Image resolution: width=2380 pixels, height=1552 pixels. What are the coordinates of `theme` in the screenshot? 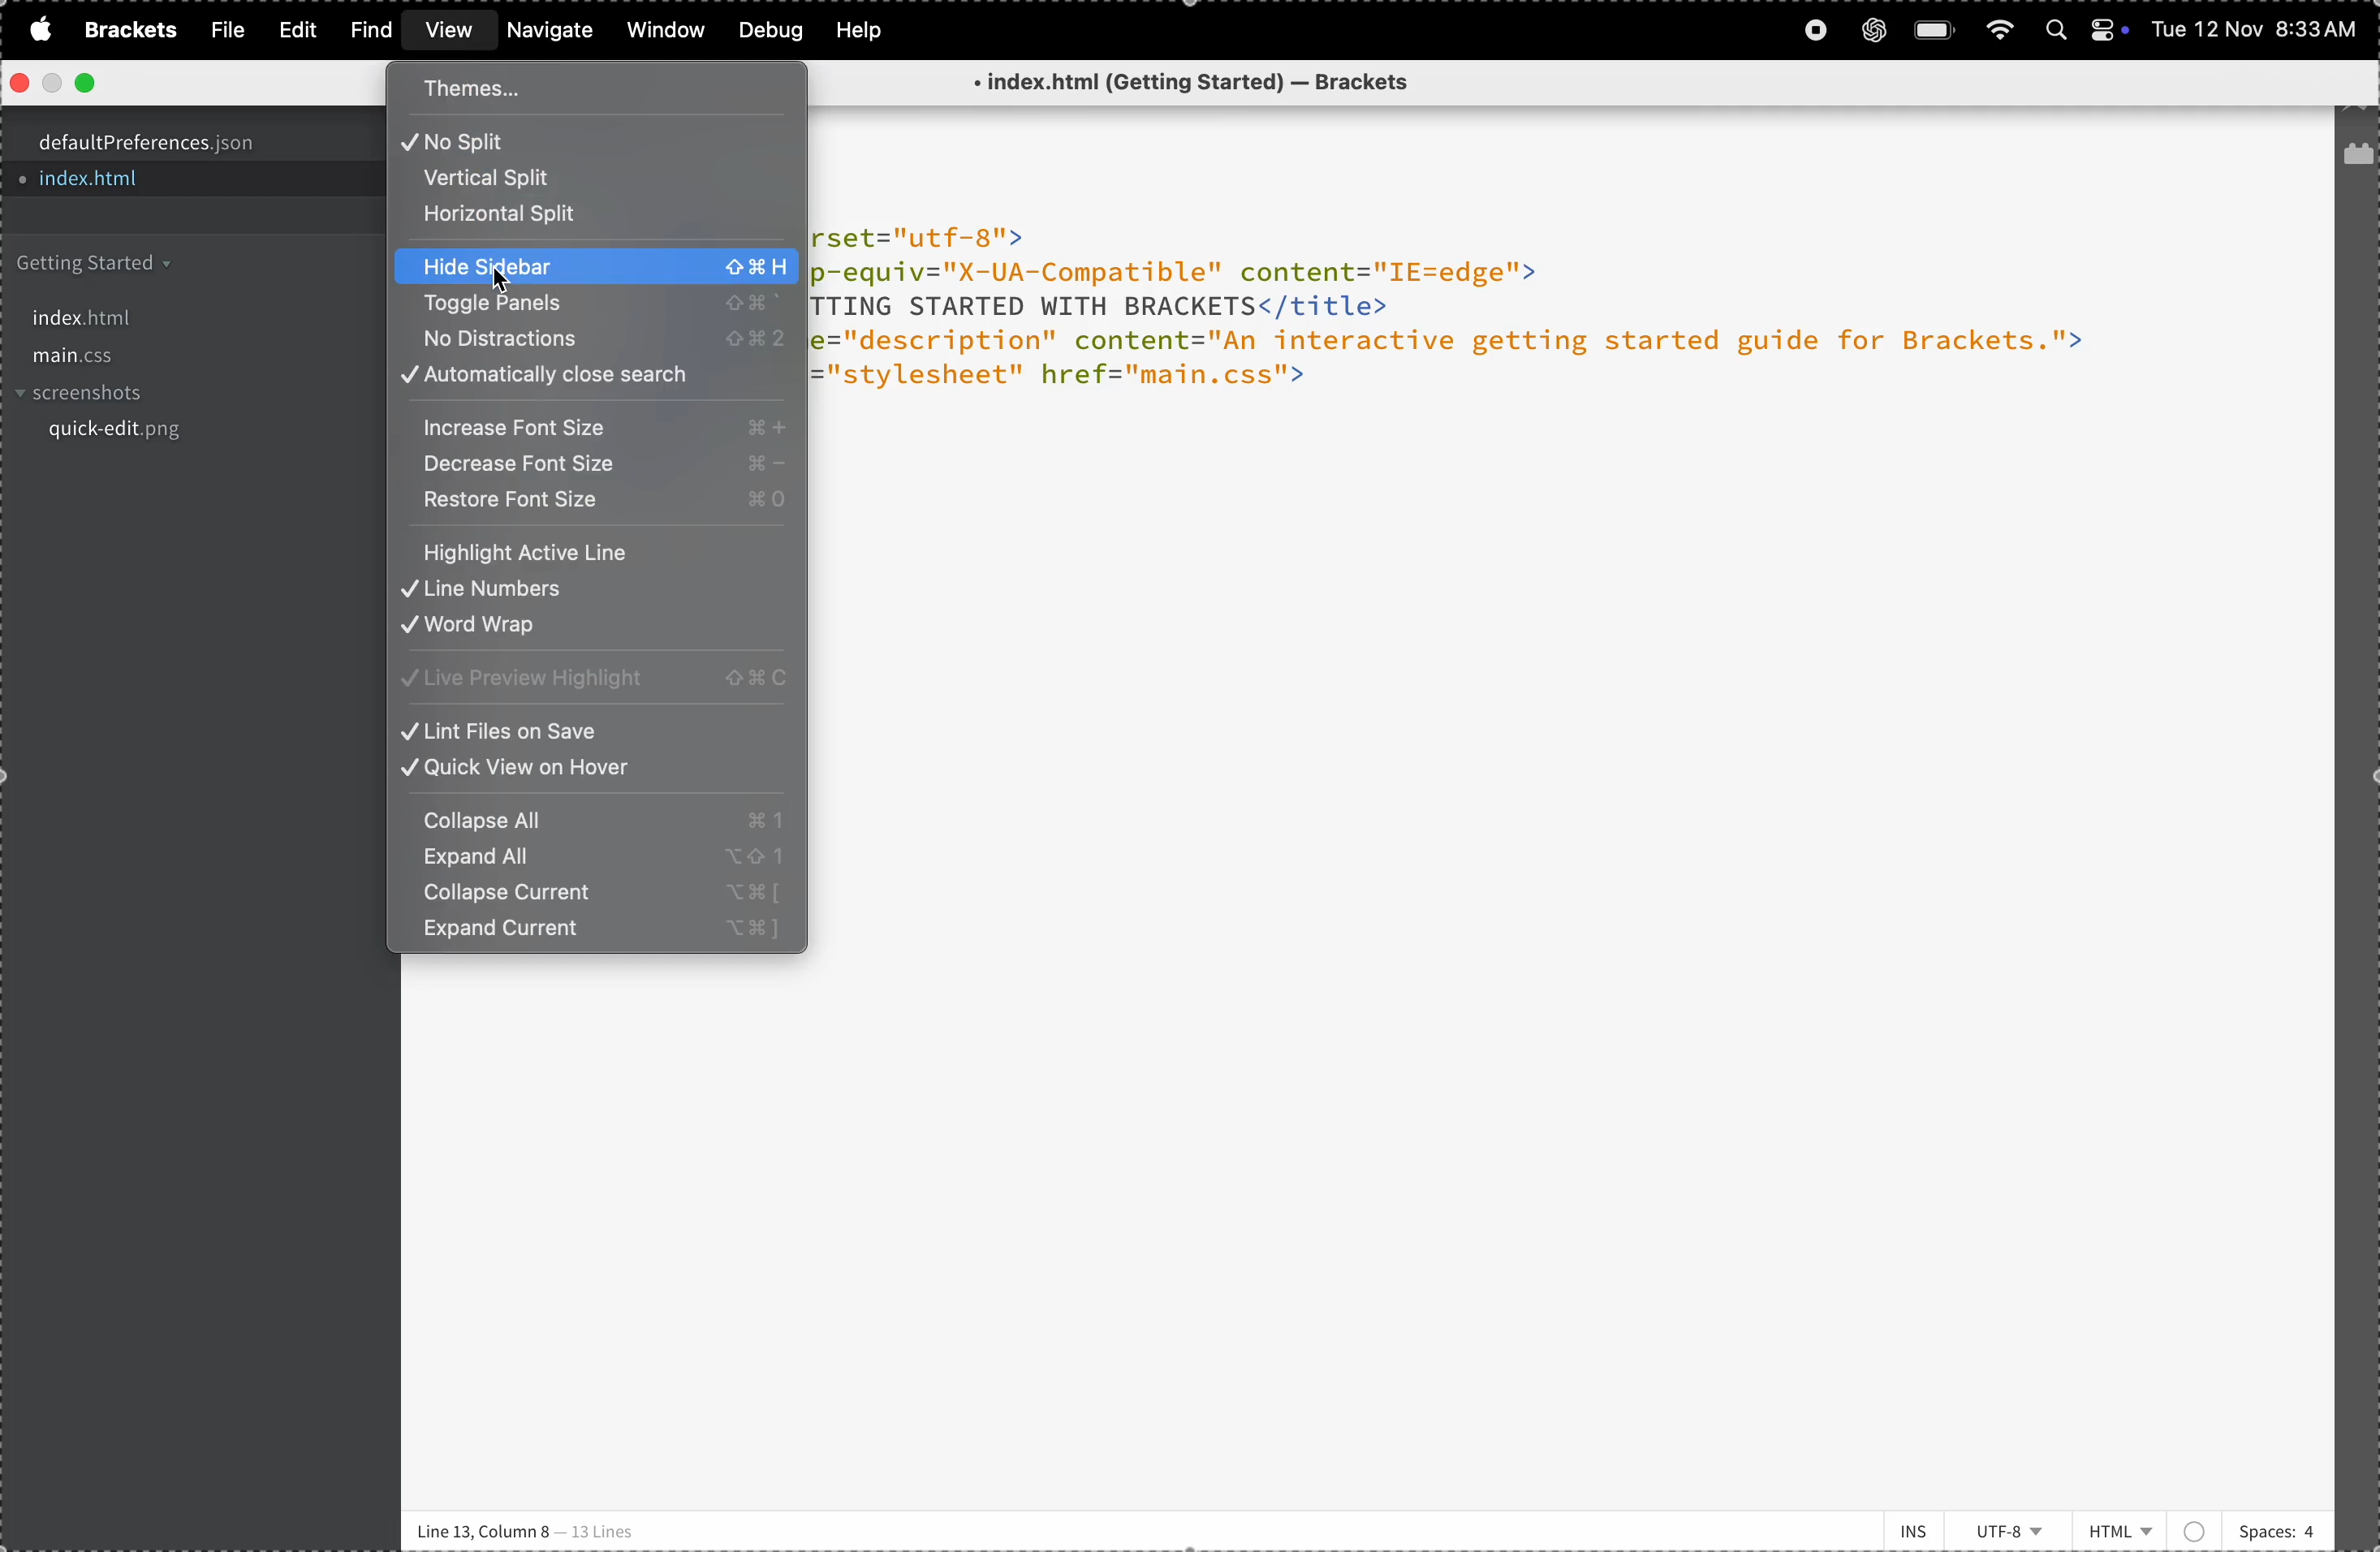 It's located at (532, 88).